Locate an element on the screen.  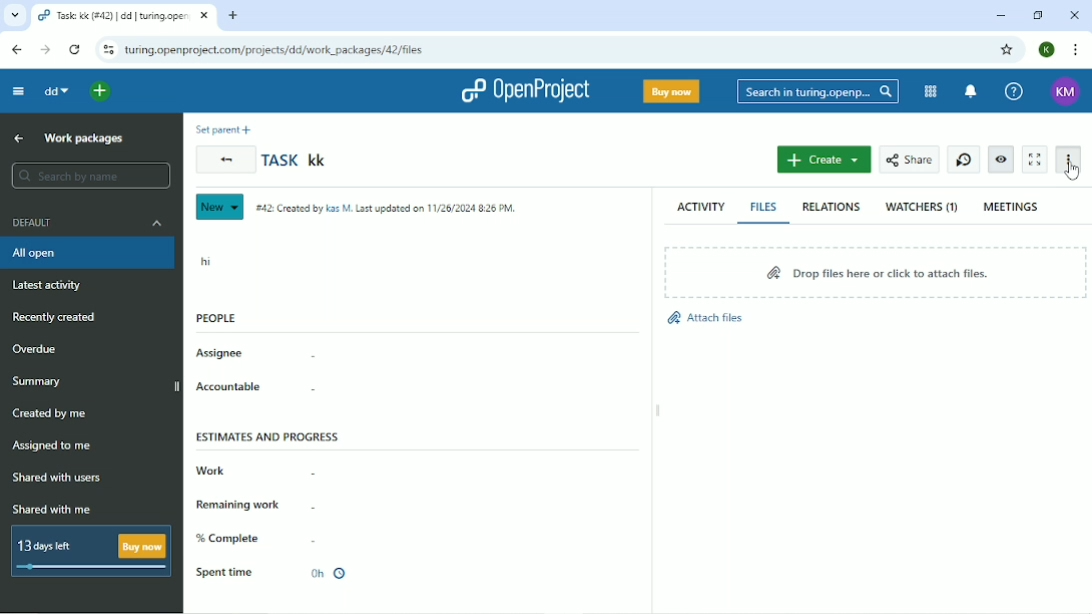
Customize and control google chrome is located at coordinates (1075, 51).